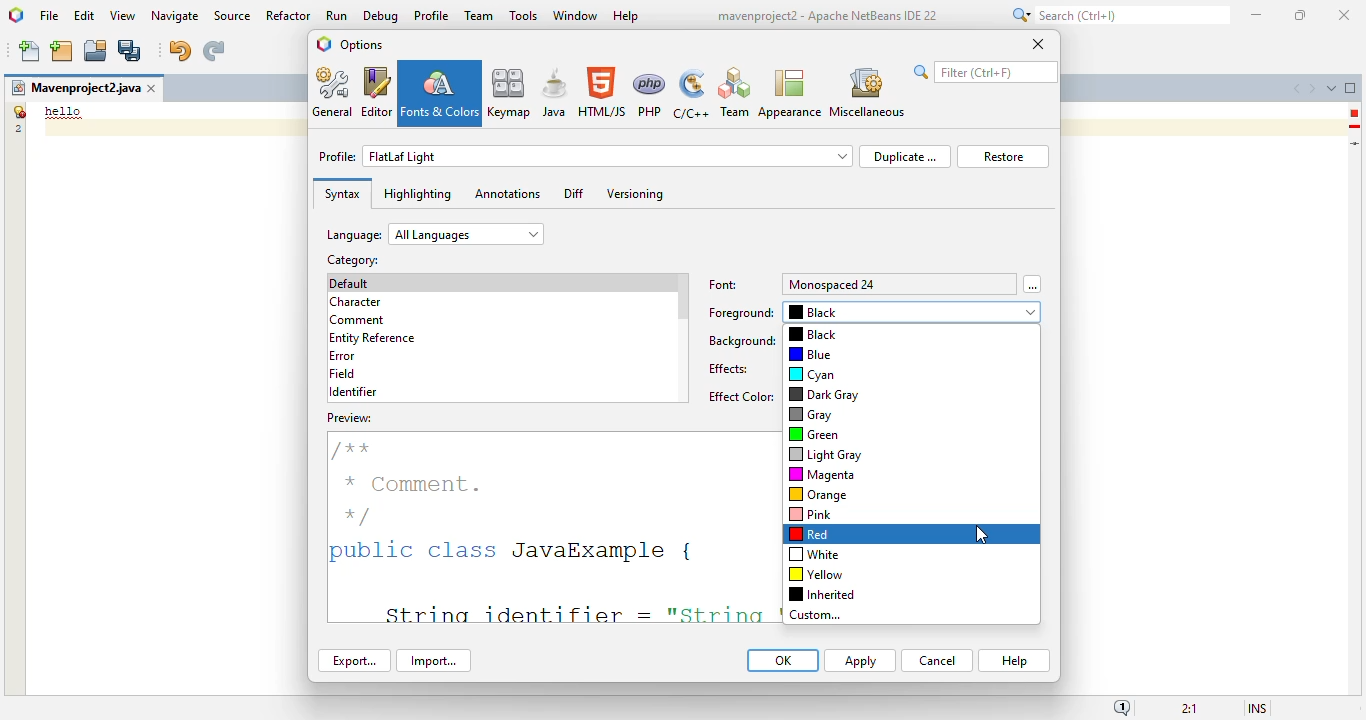 The width and height of the screenshot is (1366, 720). I want to click on team, so click(479, 15).